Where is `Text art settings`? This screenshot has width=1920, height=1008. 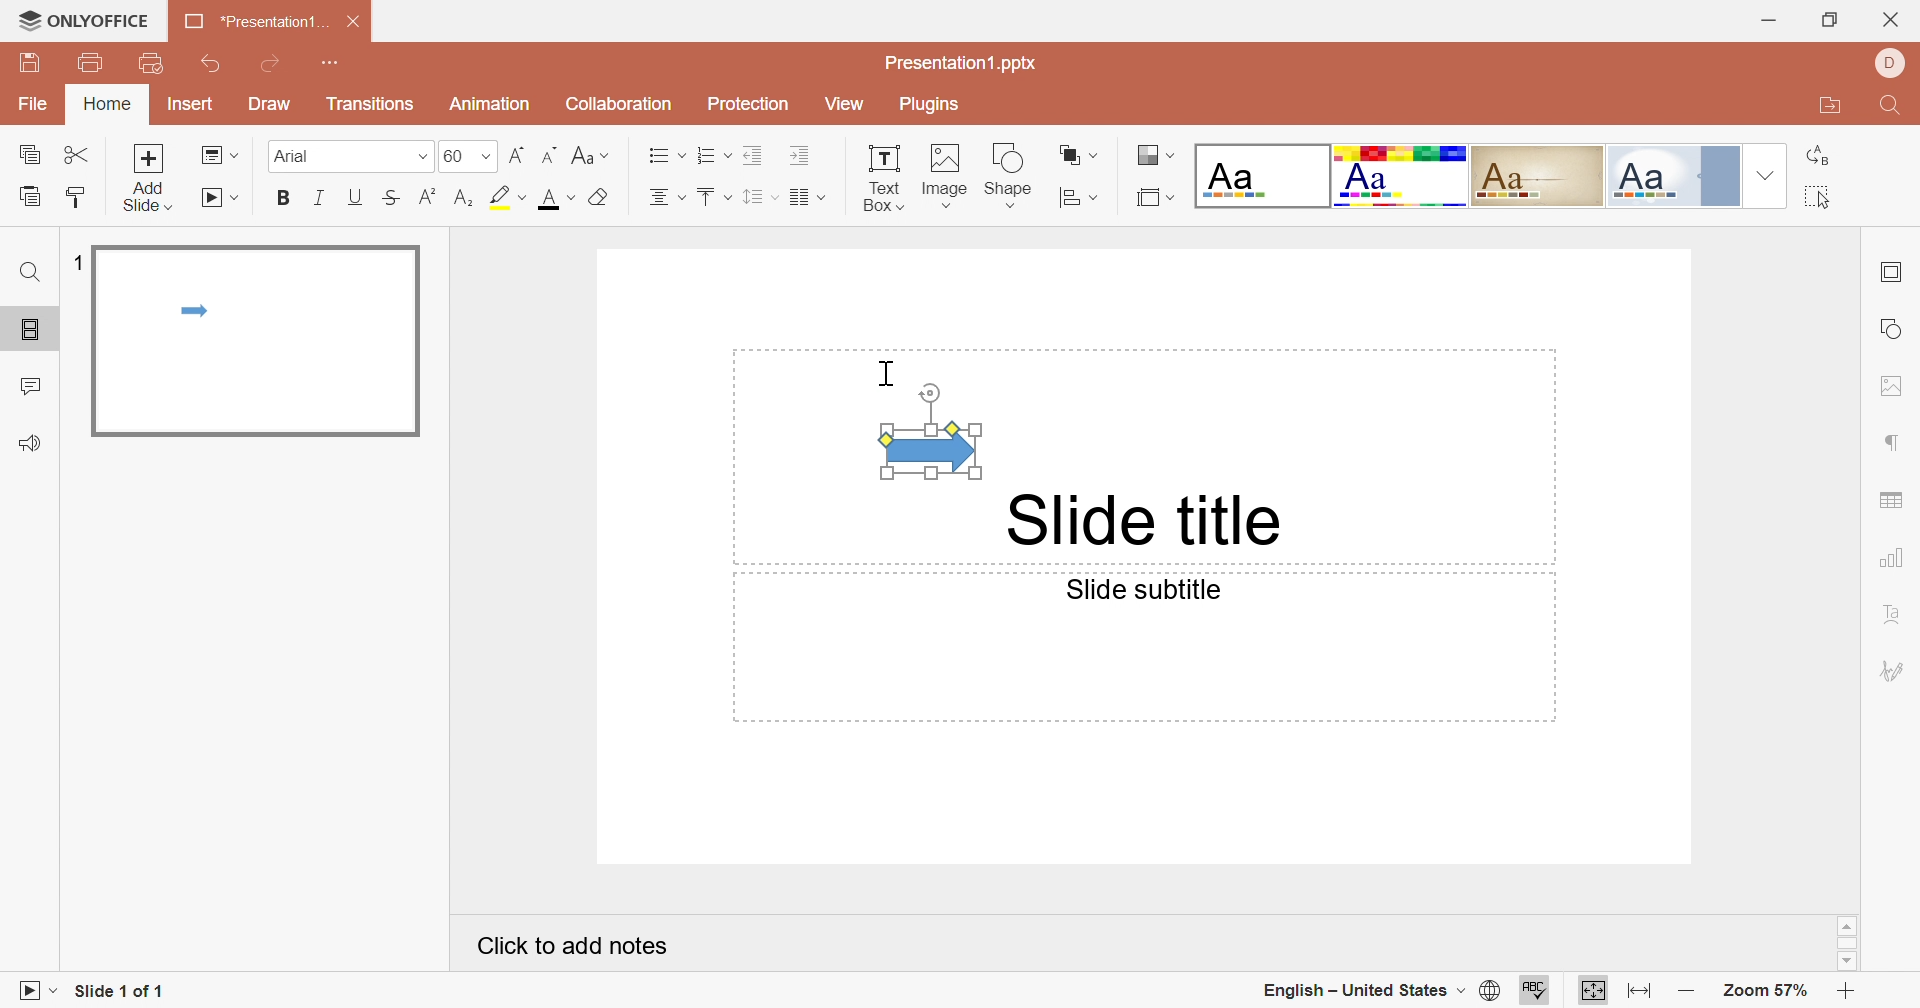
Text art settings is located at coordinates (1893, 613).